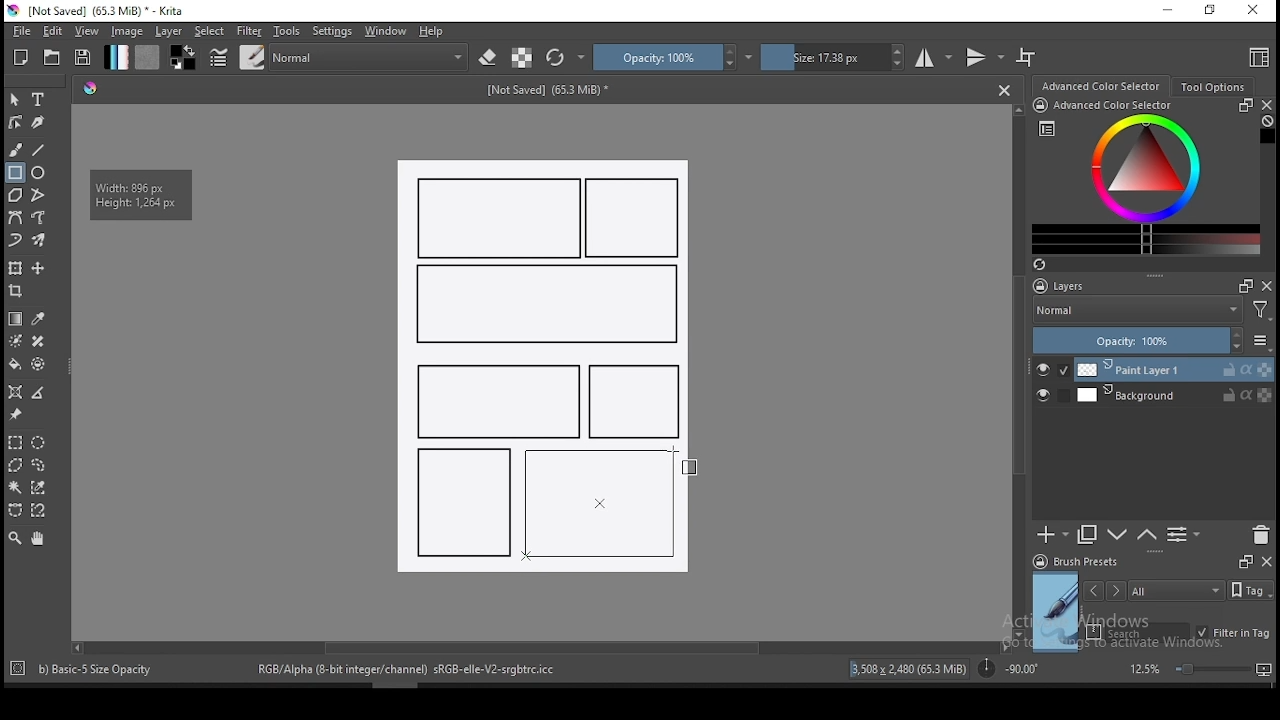 This screenshot has width=1280, height=720. What do you see at coordinates (1174, 395) in the screenshot?
I see `layer` at bounding box center [1174, 395].